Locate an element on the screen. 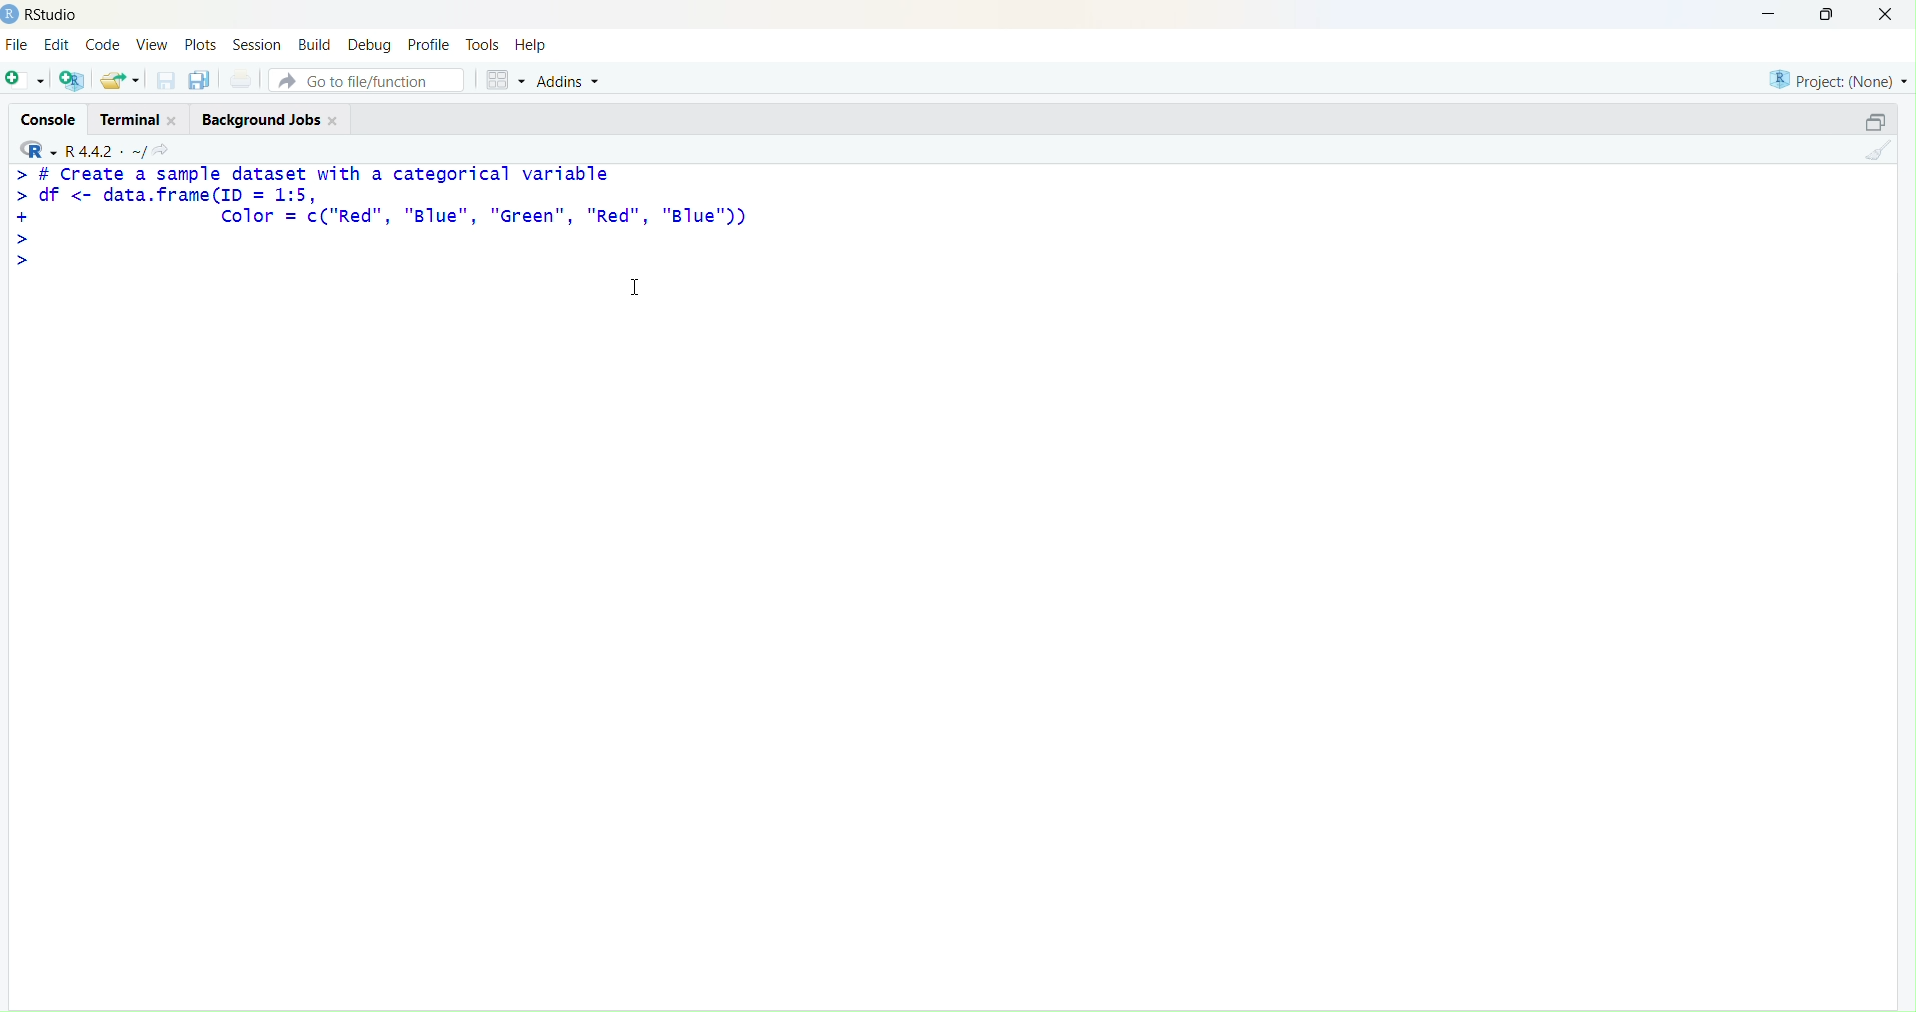 This screenshot has width=1916, height=1012. code is located at coordinates (103, 46).